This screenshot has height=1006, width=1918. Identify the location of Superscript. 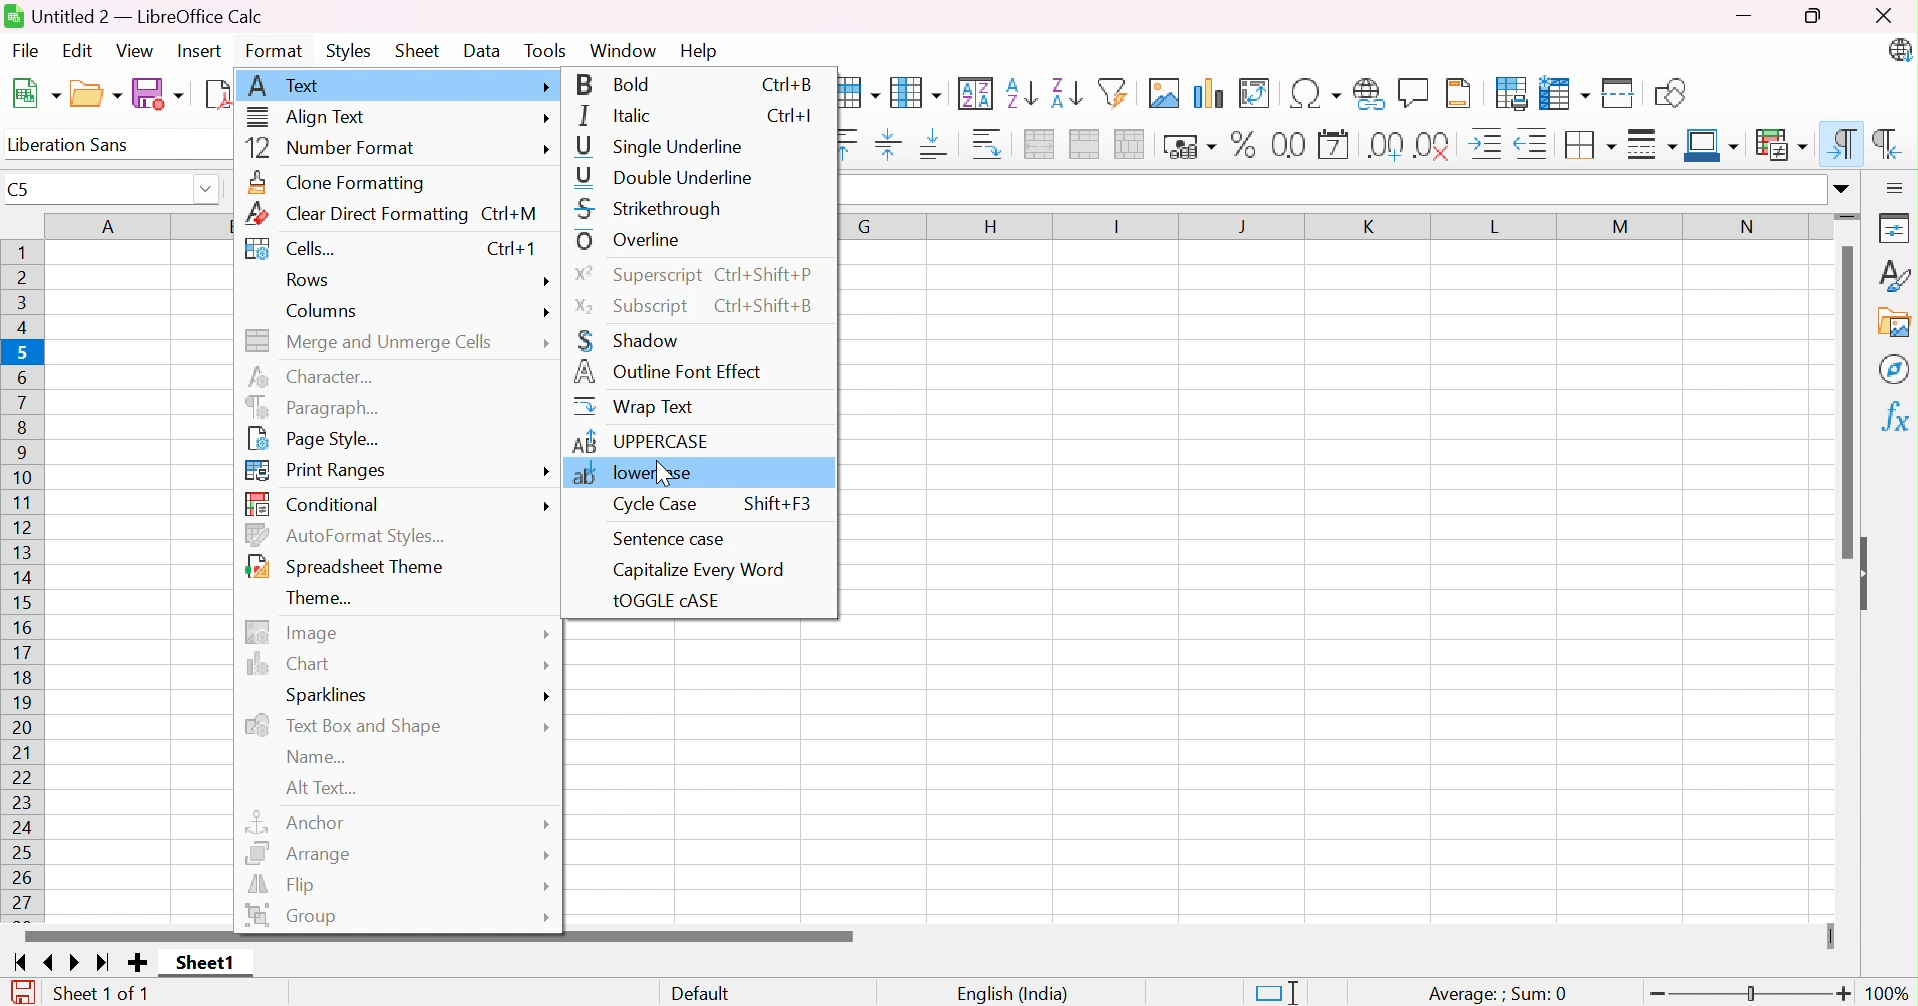
(638, 274).